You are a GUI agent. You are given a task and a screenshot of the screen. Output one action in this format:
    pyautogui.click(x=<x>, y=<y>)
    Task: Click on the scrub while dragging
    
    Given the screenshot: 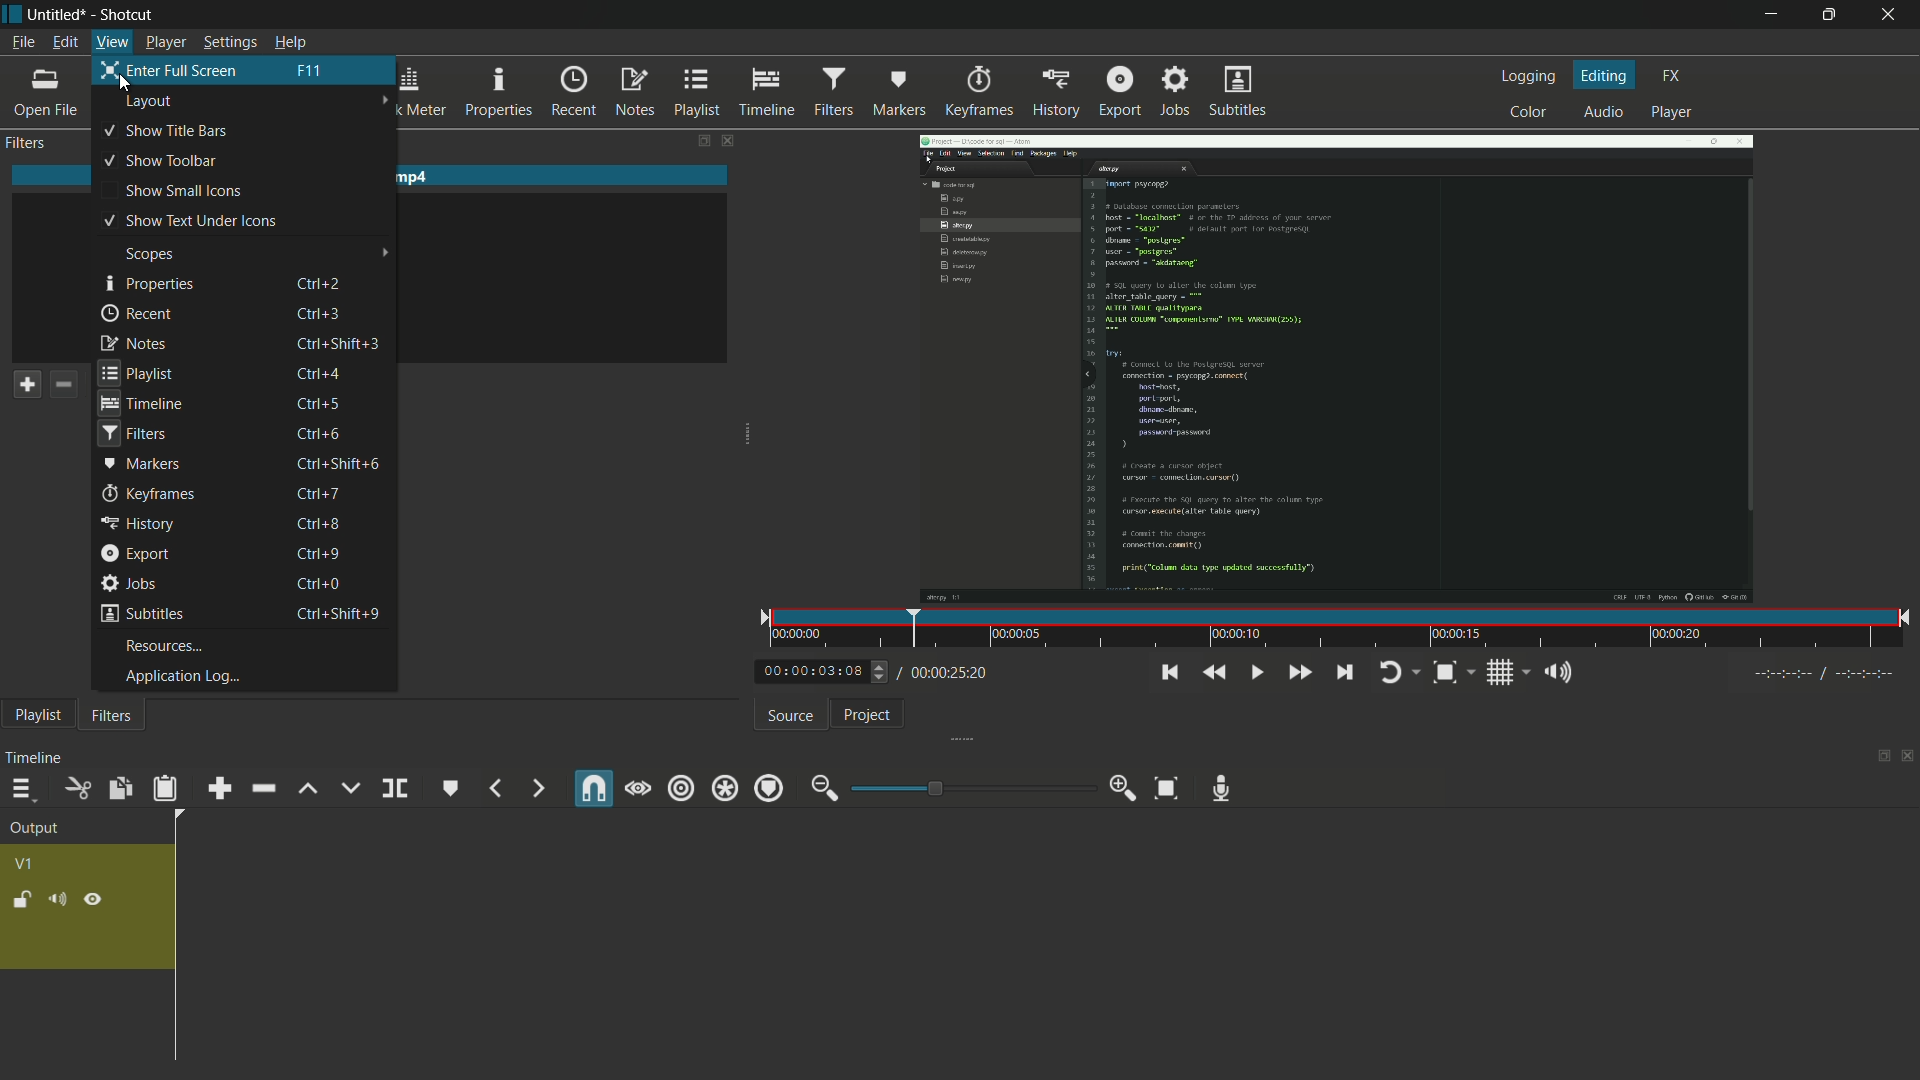 What is the action you would take?
    pyautogui.click(x=638, y=788)
    